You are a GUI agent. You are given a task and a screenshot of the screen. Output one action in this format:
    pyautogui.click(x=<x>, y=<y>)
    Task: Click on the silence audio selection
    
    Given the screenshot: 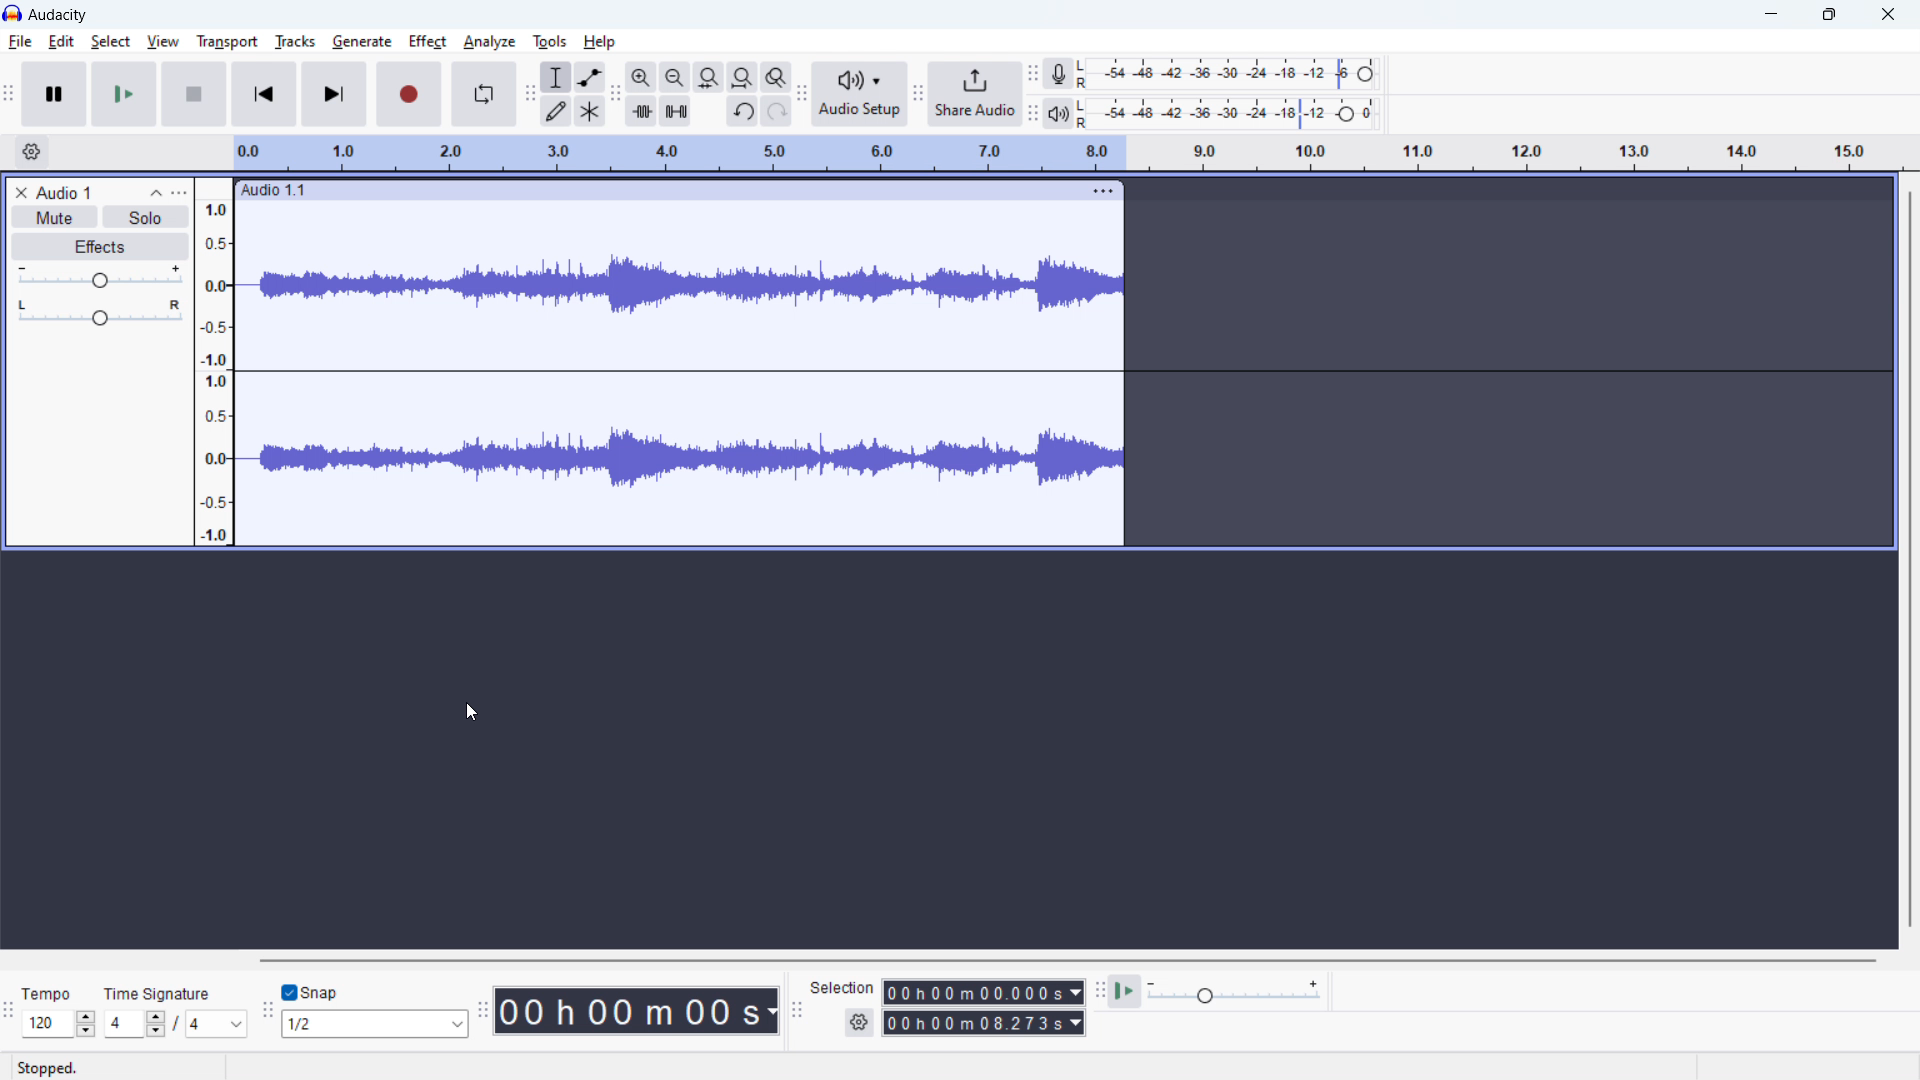 What is the action you would take?
    pyautogui.click(x=675, y=110)
    